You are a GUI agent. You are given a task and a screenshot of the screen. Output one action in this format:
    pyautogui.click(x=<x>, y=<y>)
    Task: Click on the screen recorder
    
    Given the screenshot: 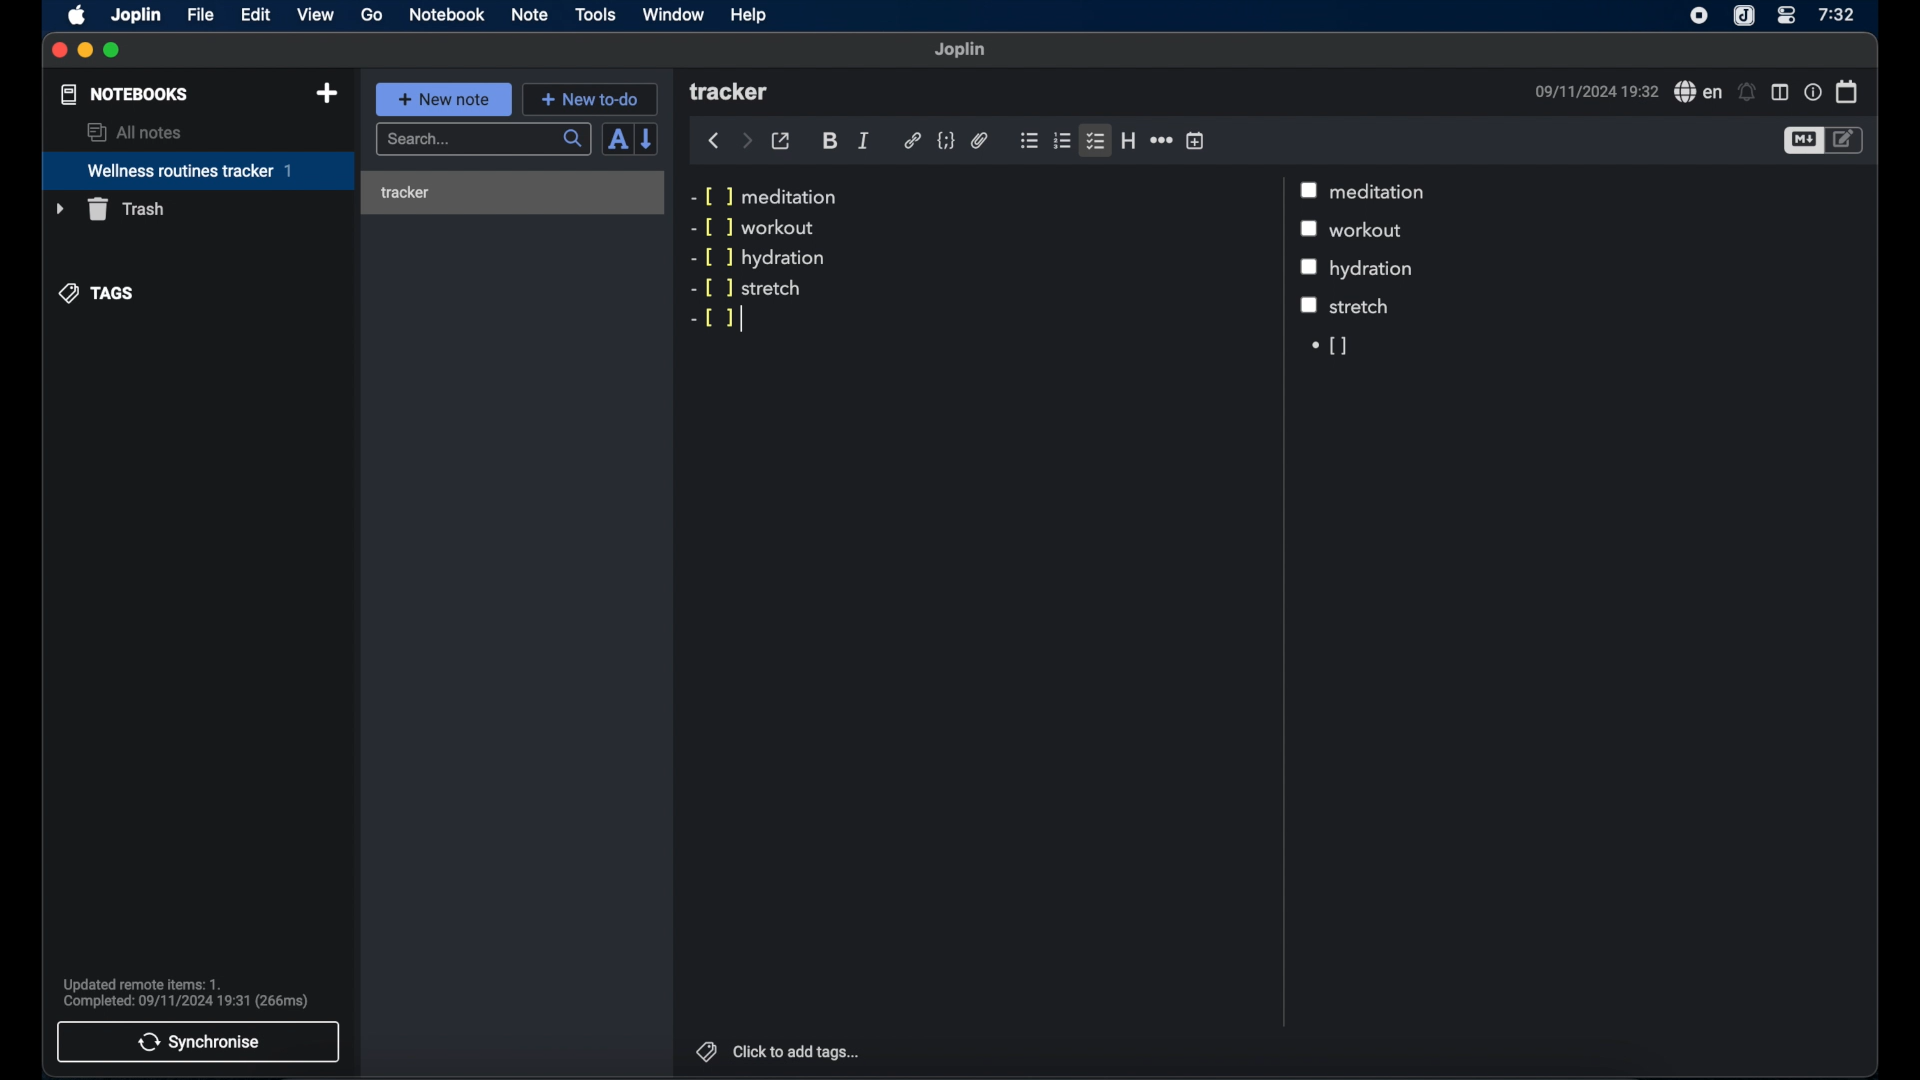 What is the action you would take?
    pyautogui.click(x=1699, y=15)
    